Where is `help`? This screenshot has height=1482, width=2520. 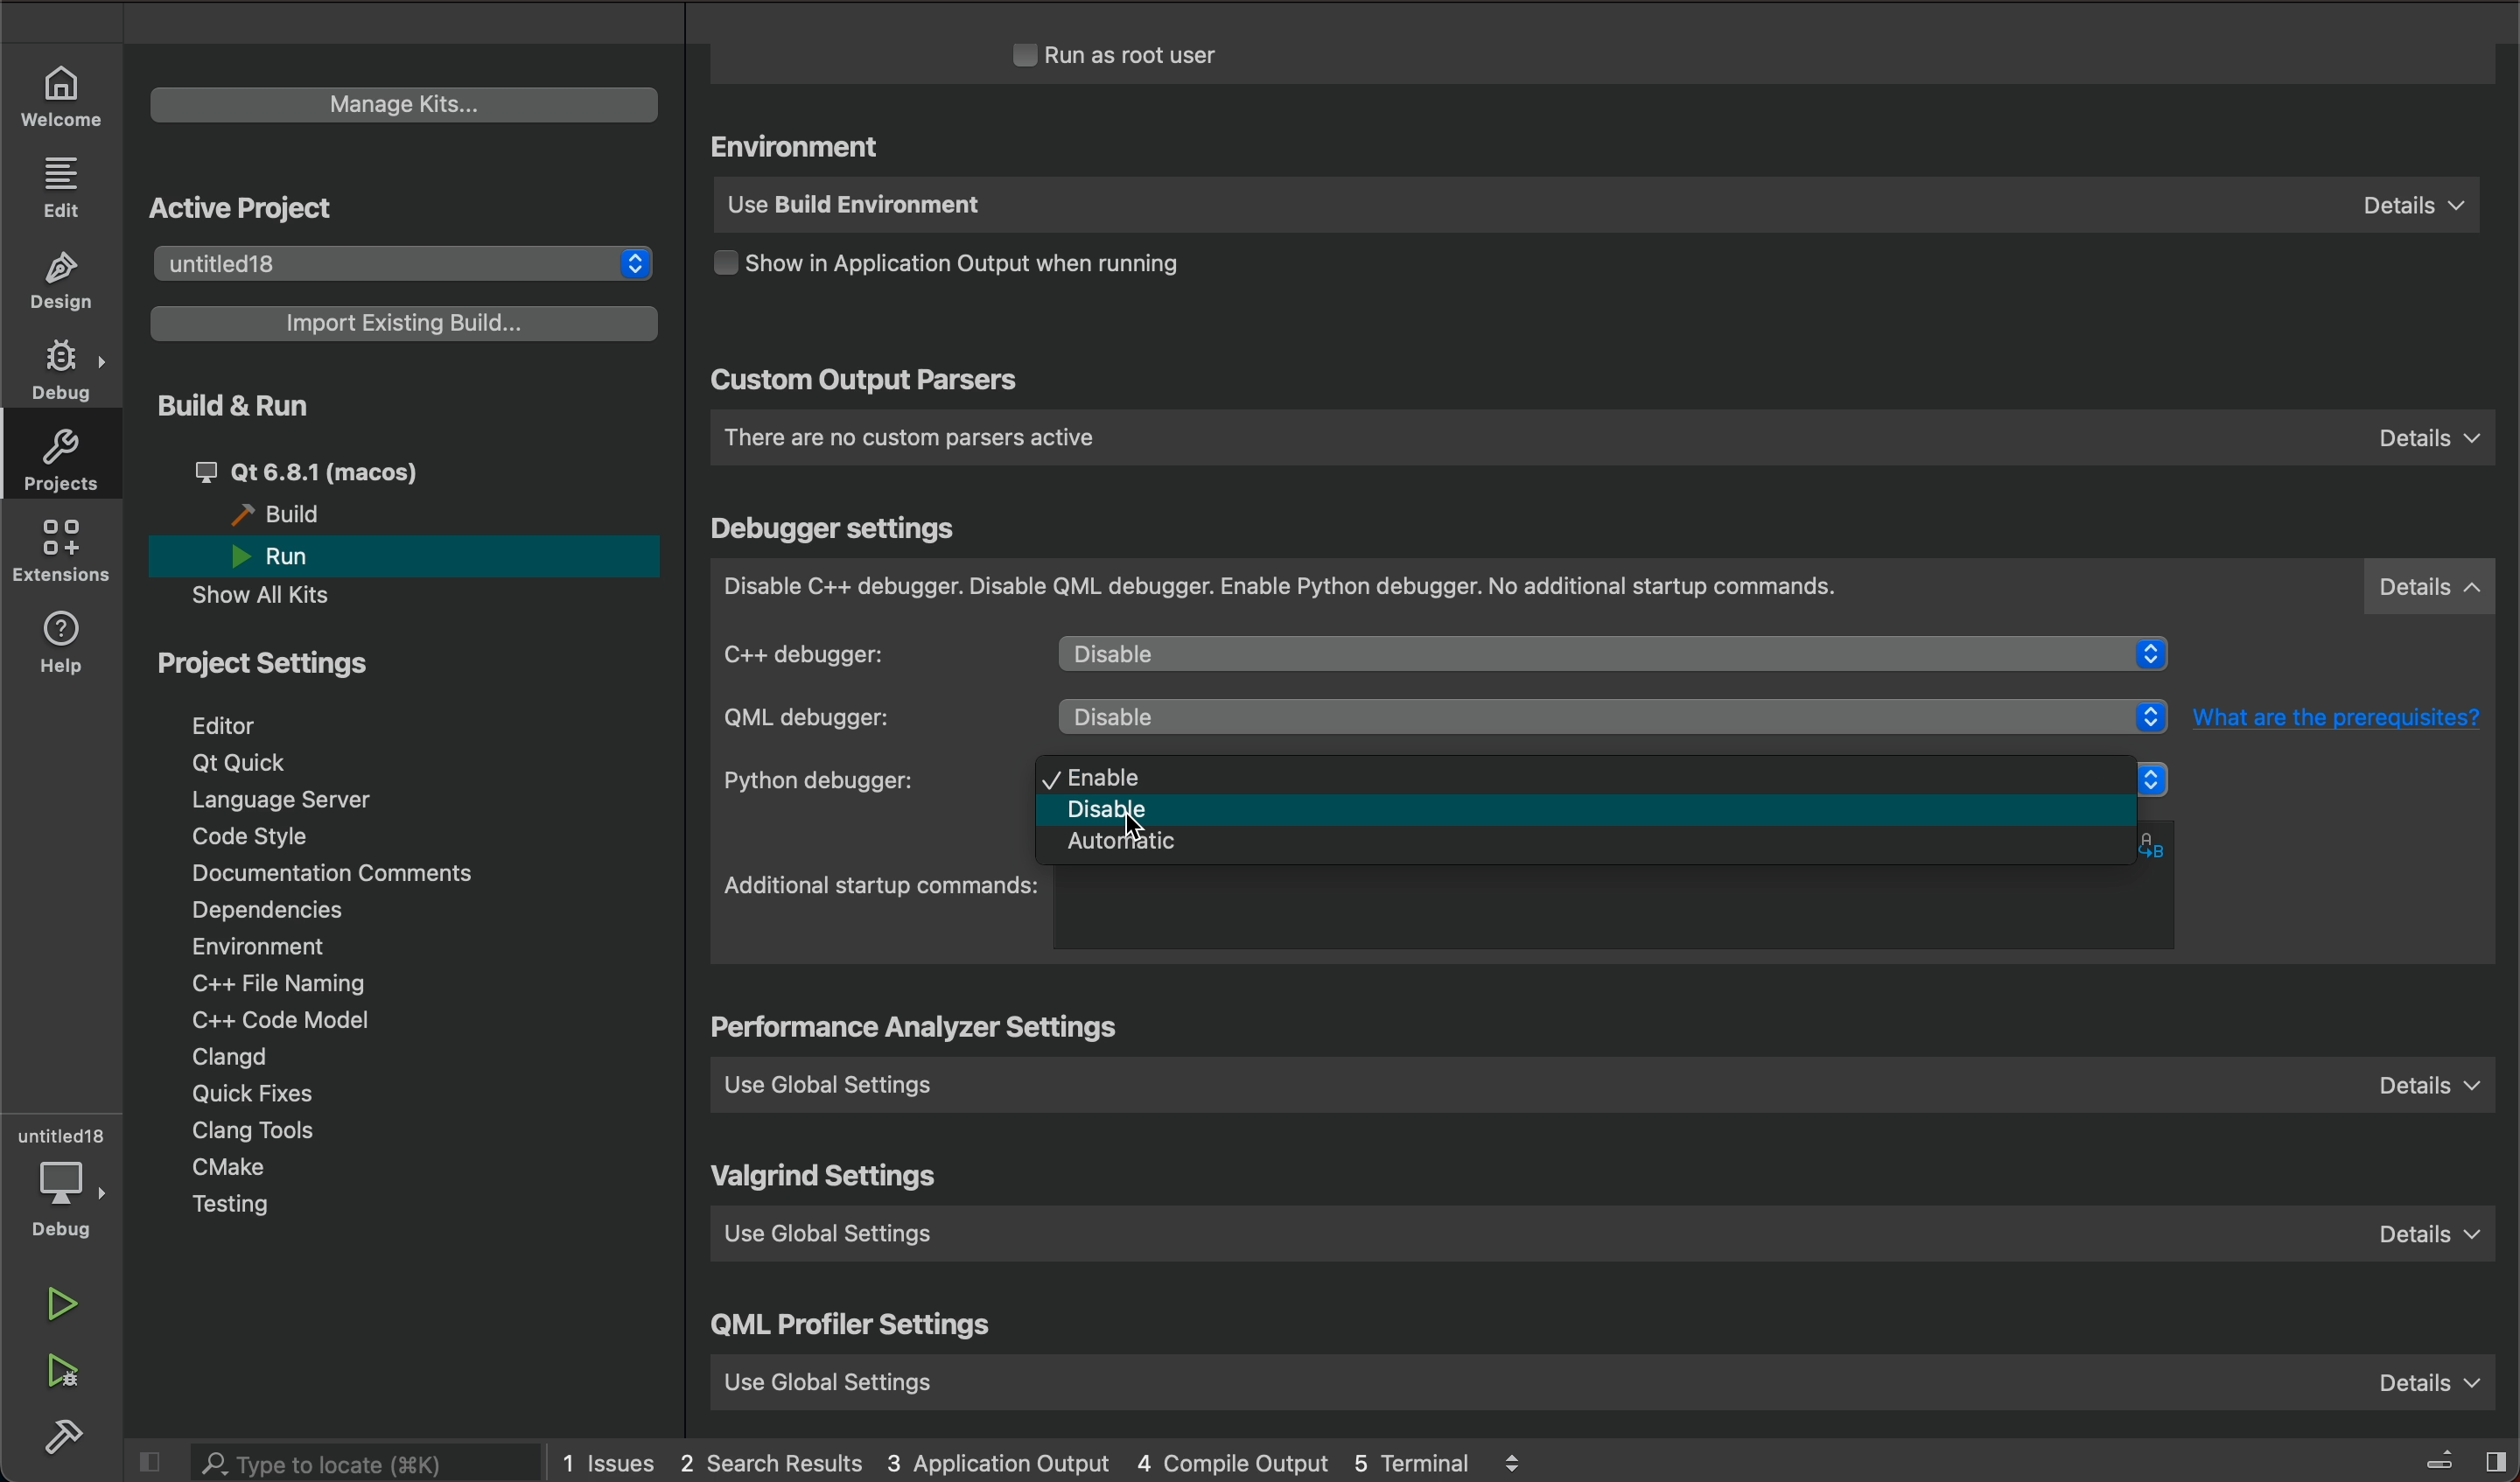
help is located at coordinates (68, 643).